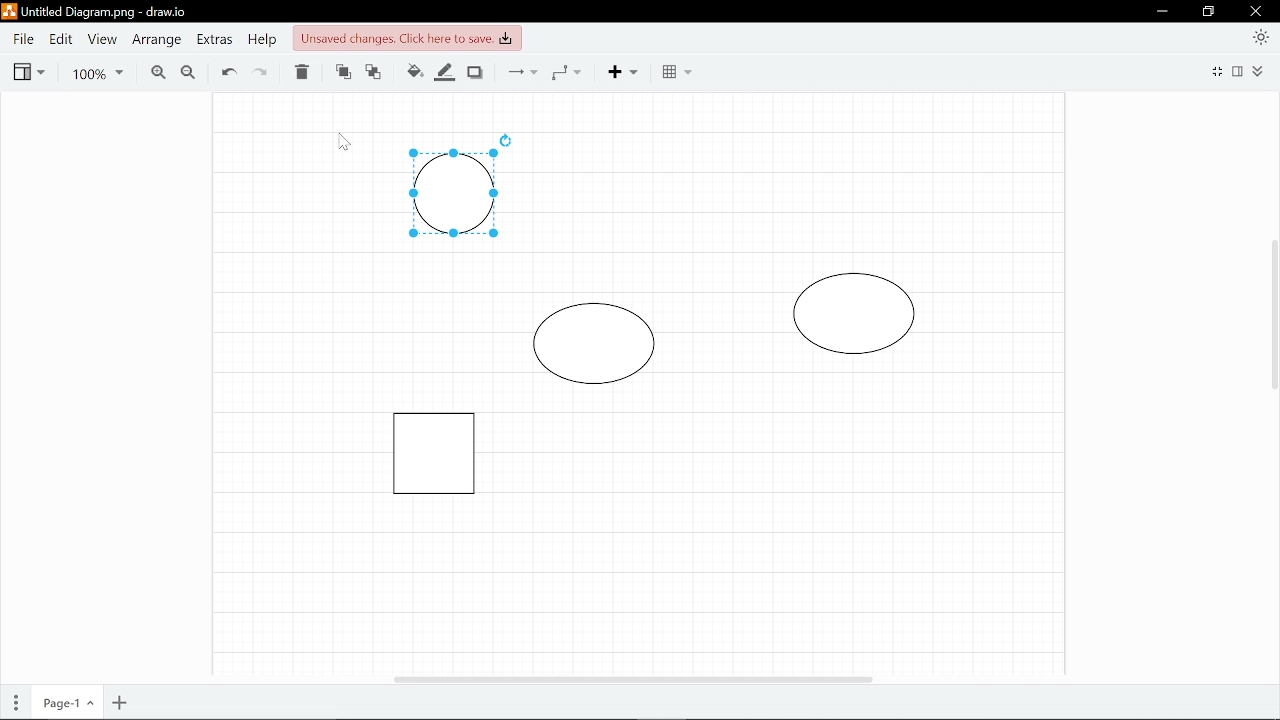 This screenshot has height=720, width=1280. I want to click on Fullscreen, so click(1215, 73).